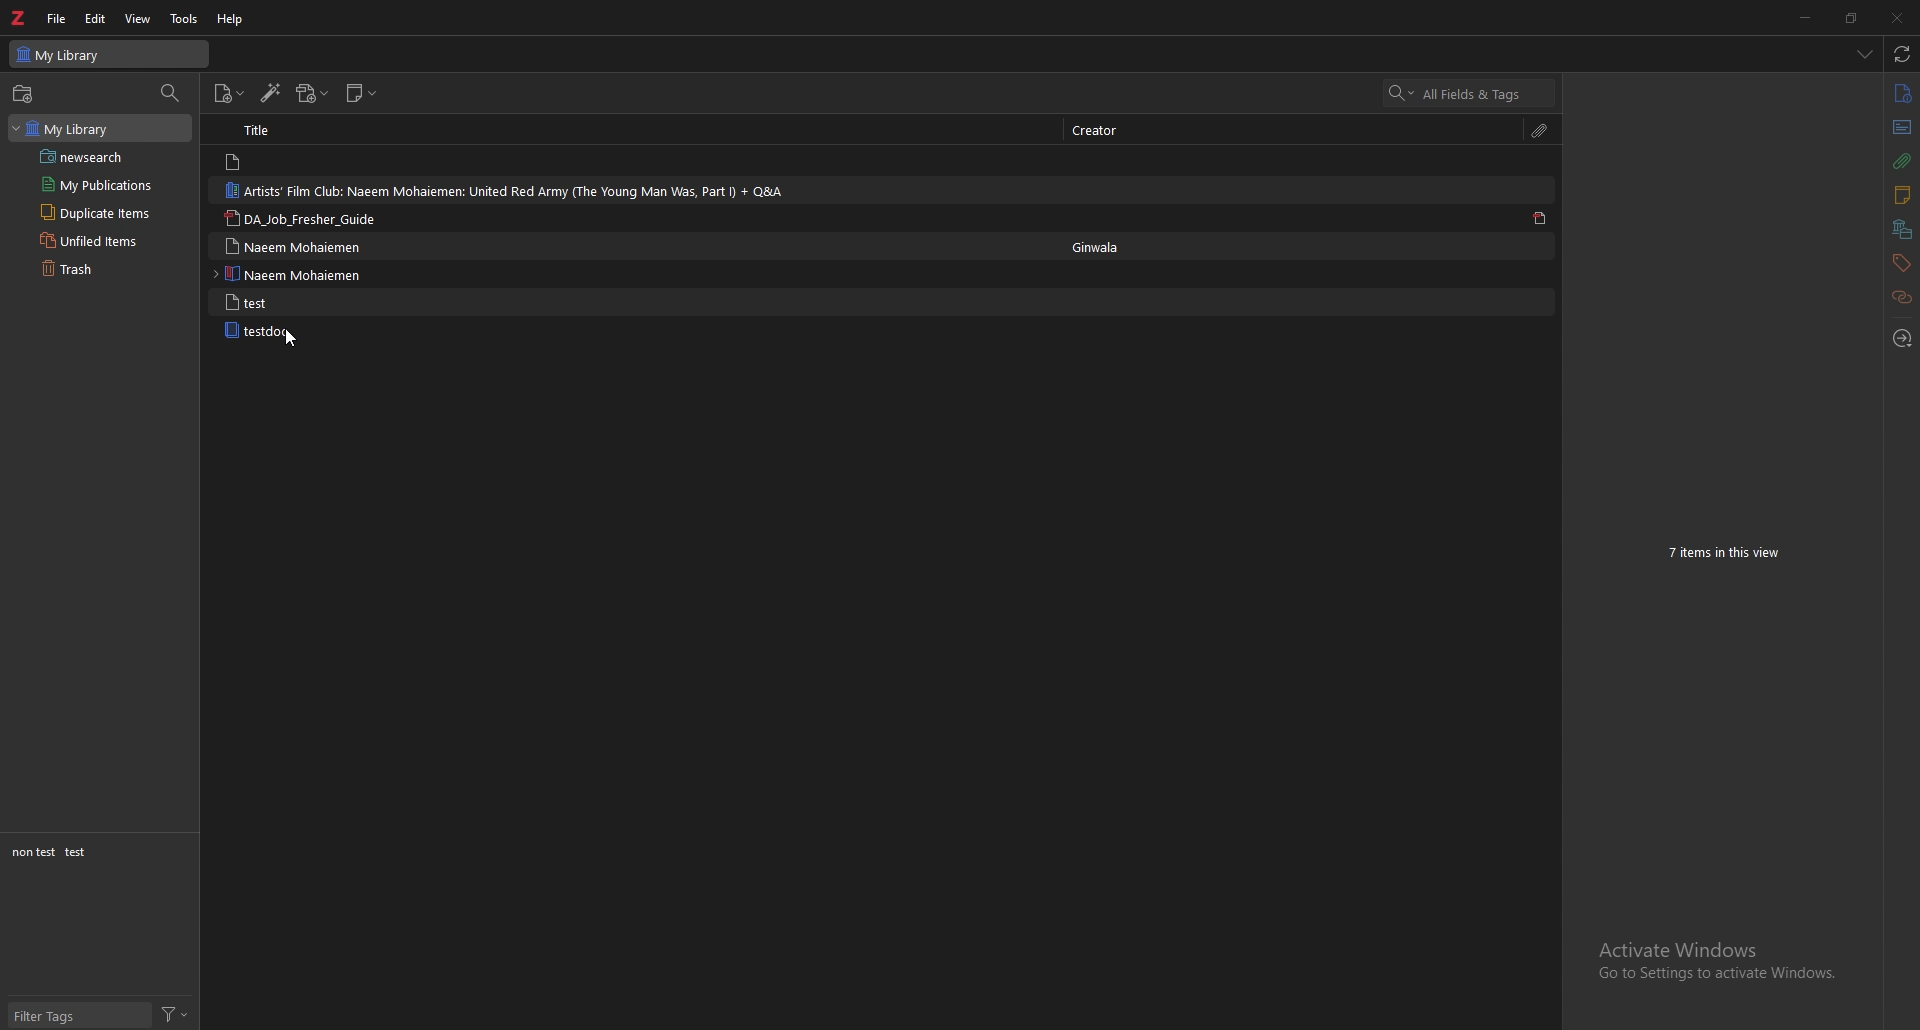 The width and height of the screenshot is (1920, 1030). I want to click on help, so click(232, 19).